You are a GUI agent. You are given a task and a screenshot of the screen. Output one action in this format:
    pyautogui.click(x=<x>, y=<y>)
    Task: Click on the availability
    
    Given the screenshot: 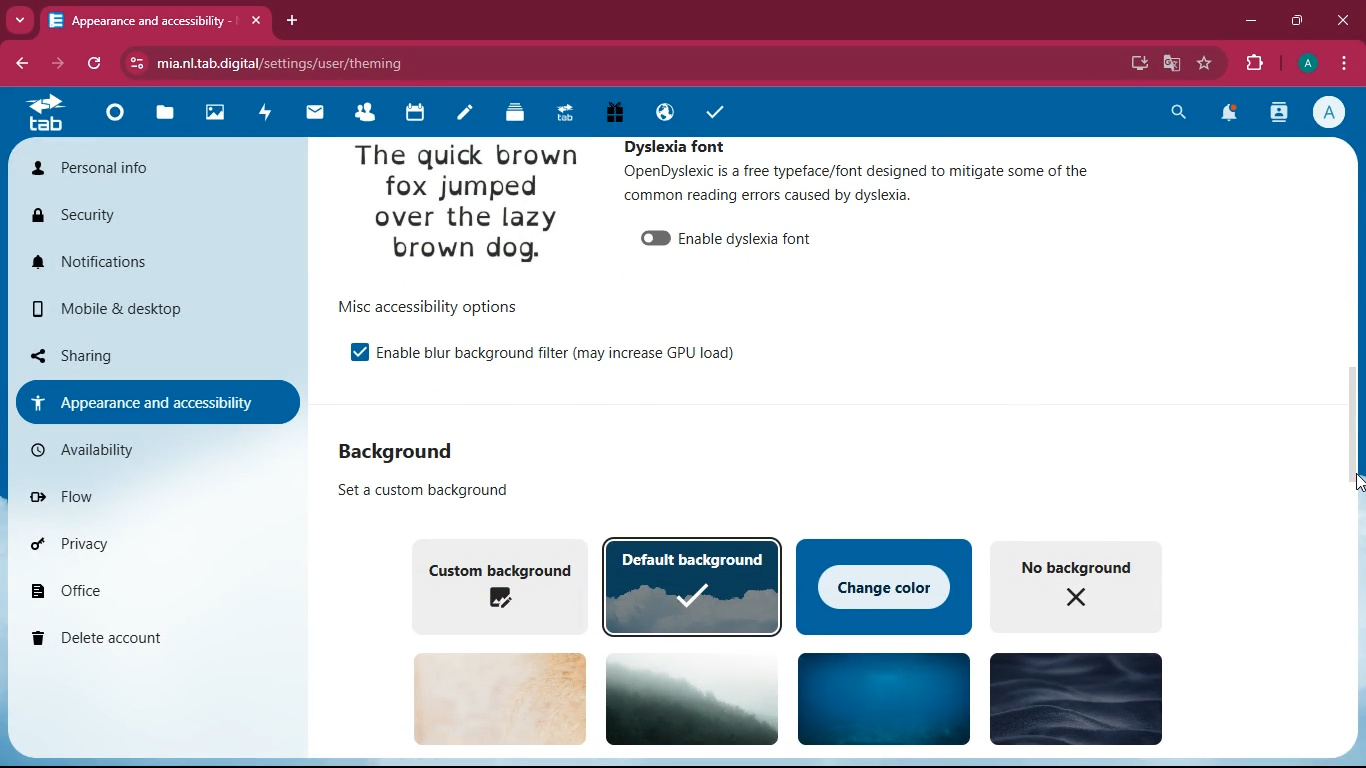 What is the action you would take?
    pyautogui.click(x=106, y=450)
    